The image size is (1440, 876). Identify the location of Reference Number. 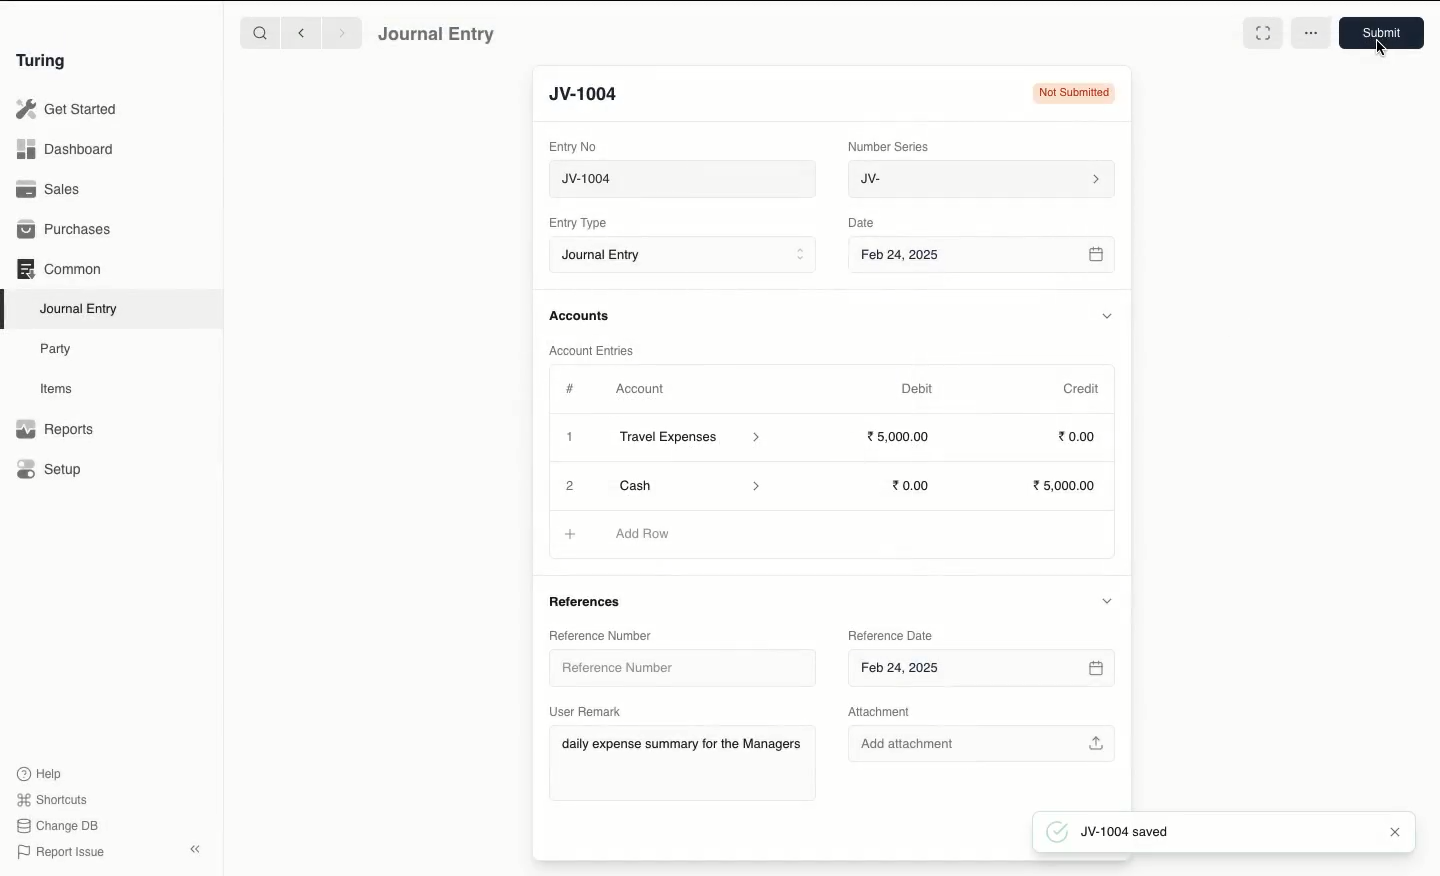
(670, 666).